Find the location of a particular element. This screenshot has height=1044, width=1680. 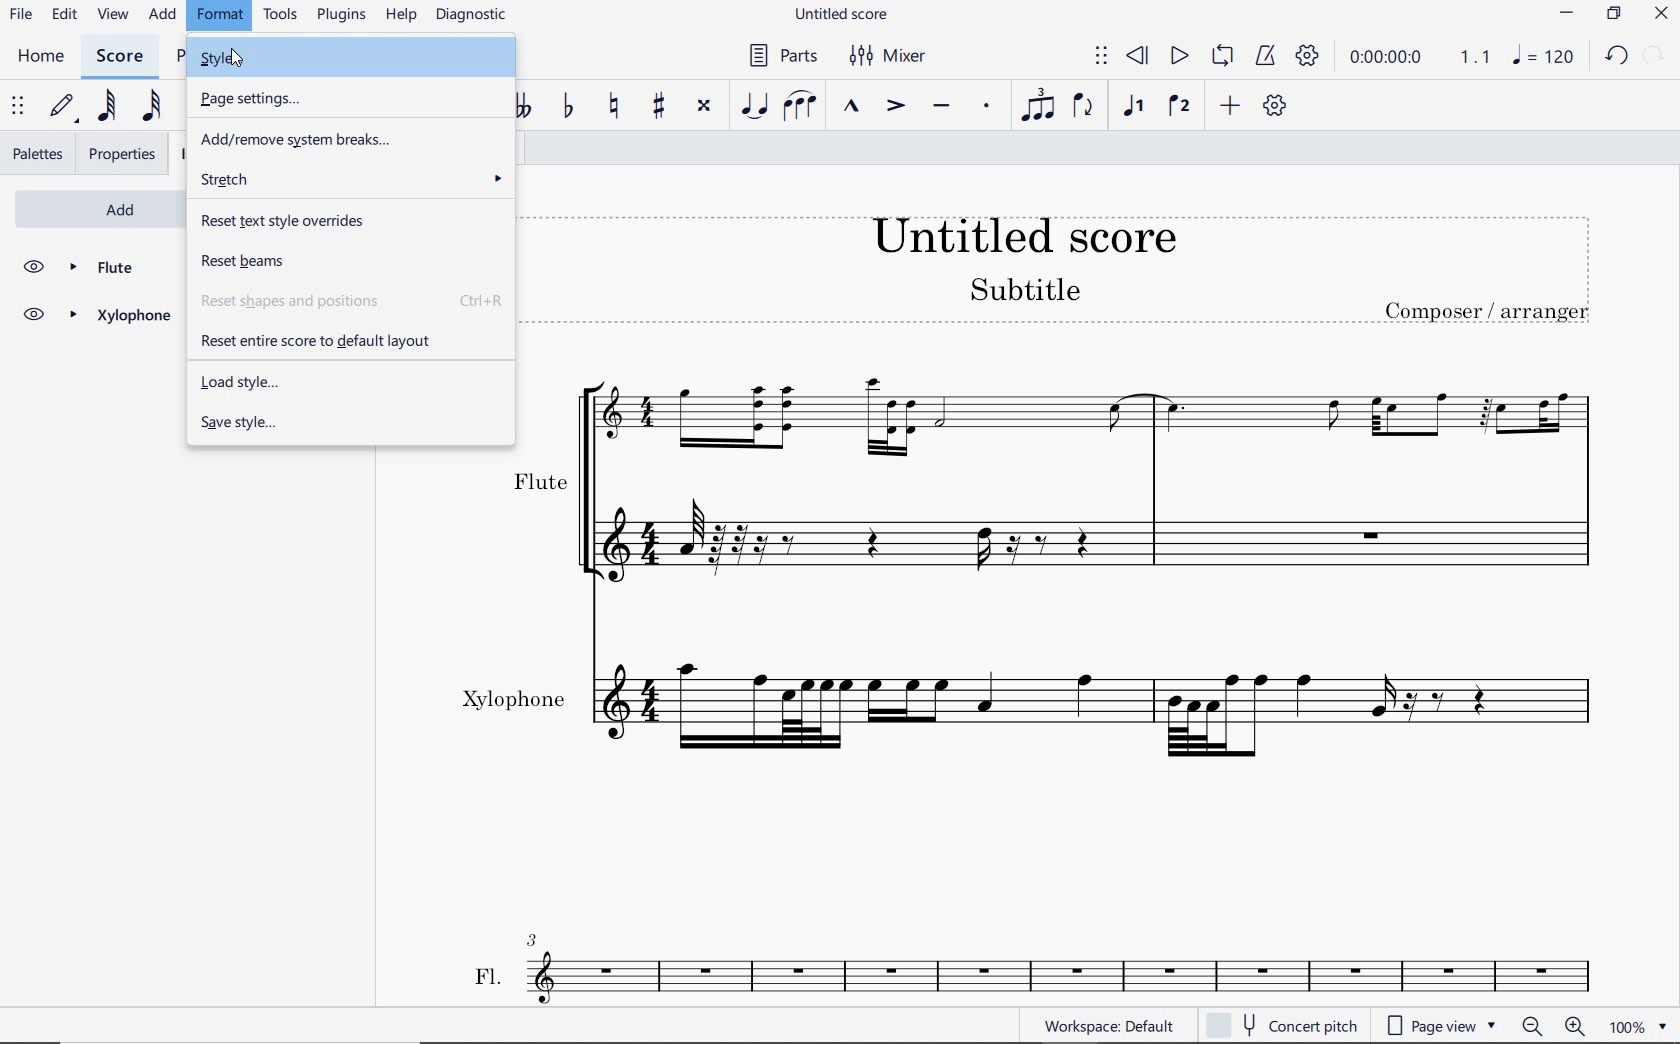

DIAGNOSTIC is located at coordinates (471, 16).